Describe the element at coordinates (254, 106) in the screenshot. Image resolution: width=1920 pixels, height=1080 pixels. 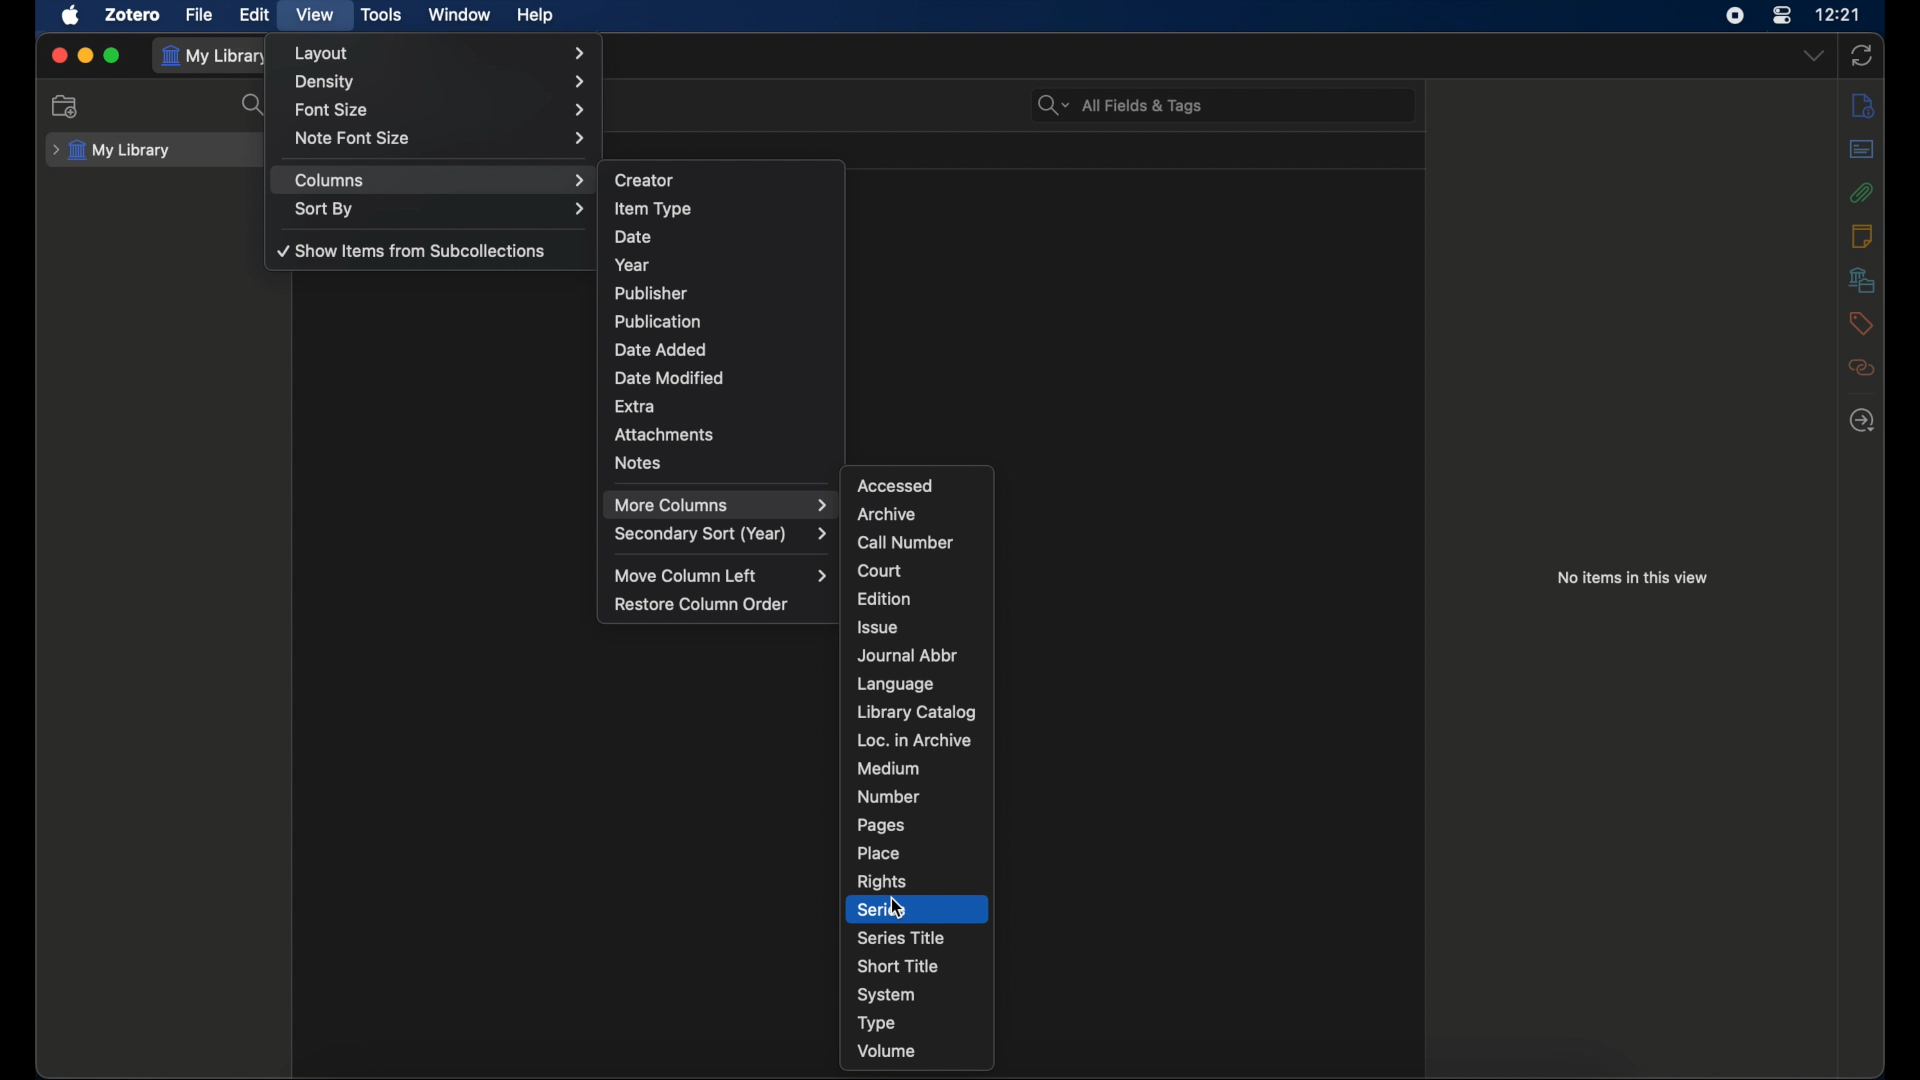
I see `search` at that location.